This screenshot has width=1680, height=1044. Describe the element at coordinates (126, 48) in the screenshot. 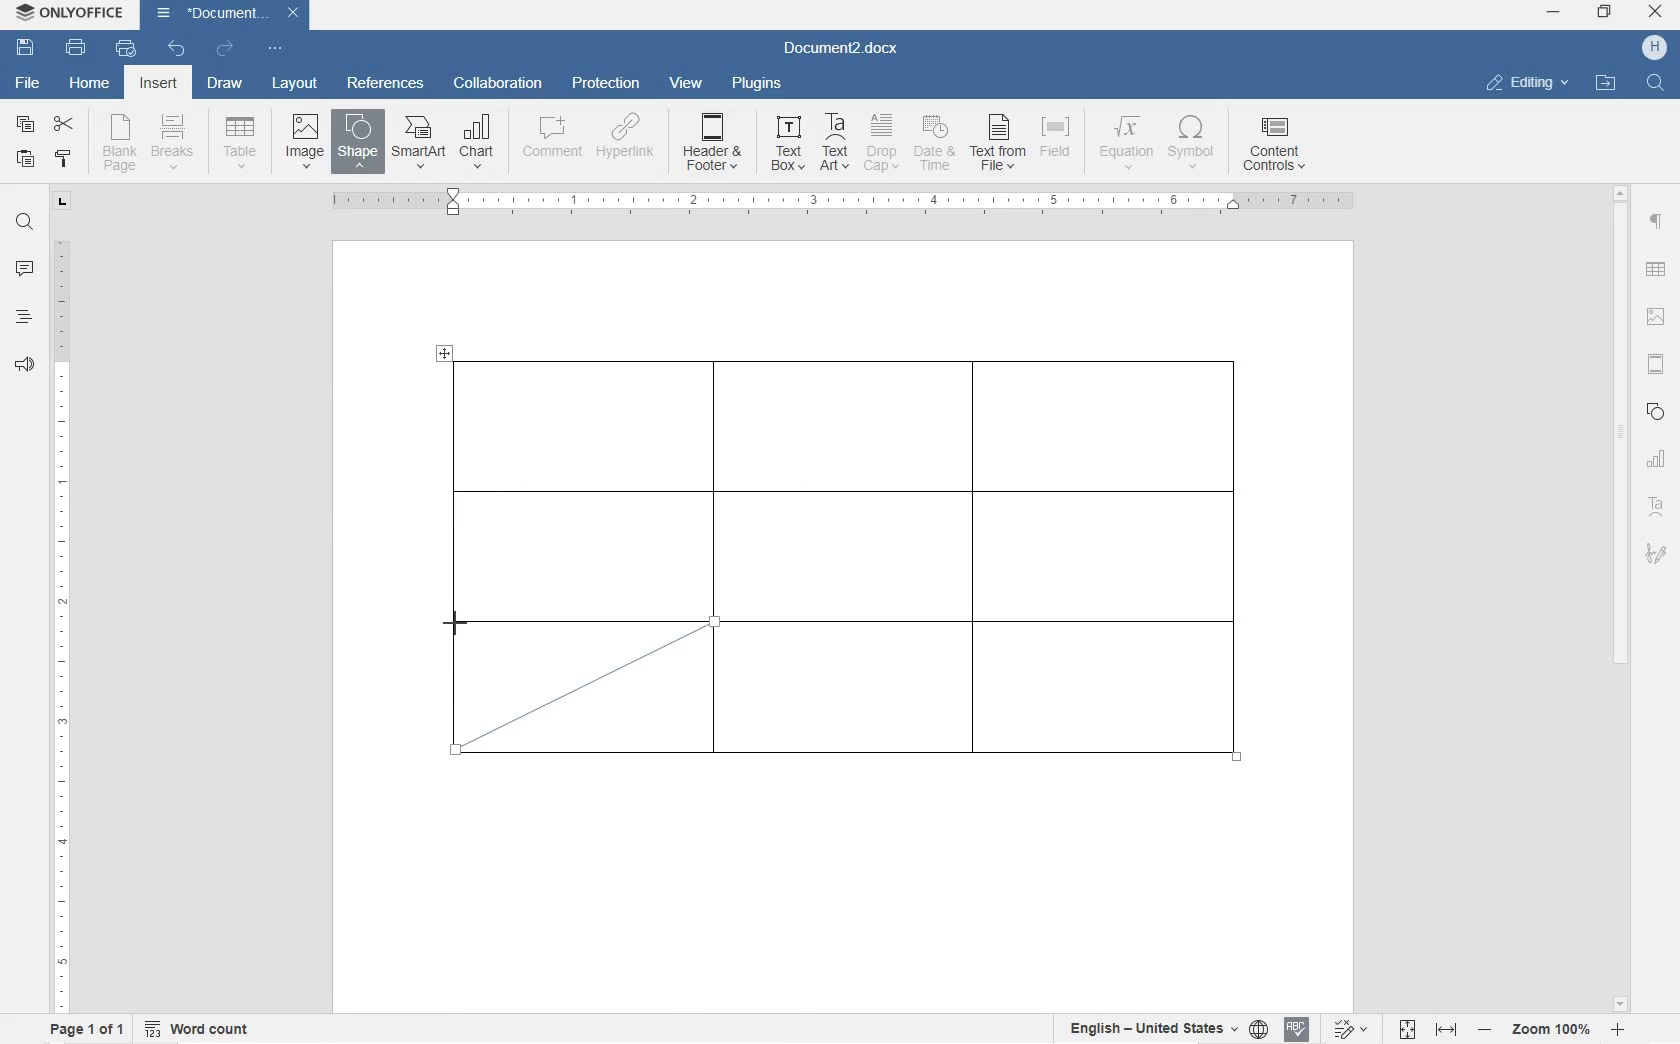

I see `quick print` at that location.